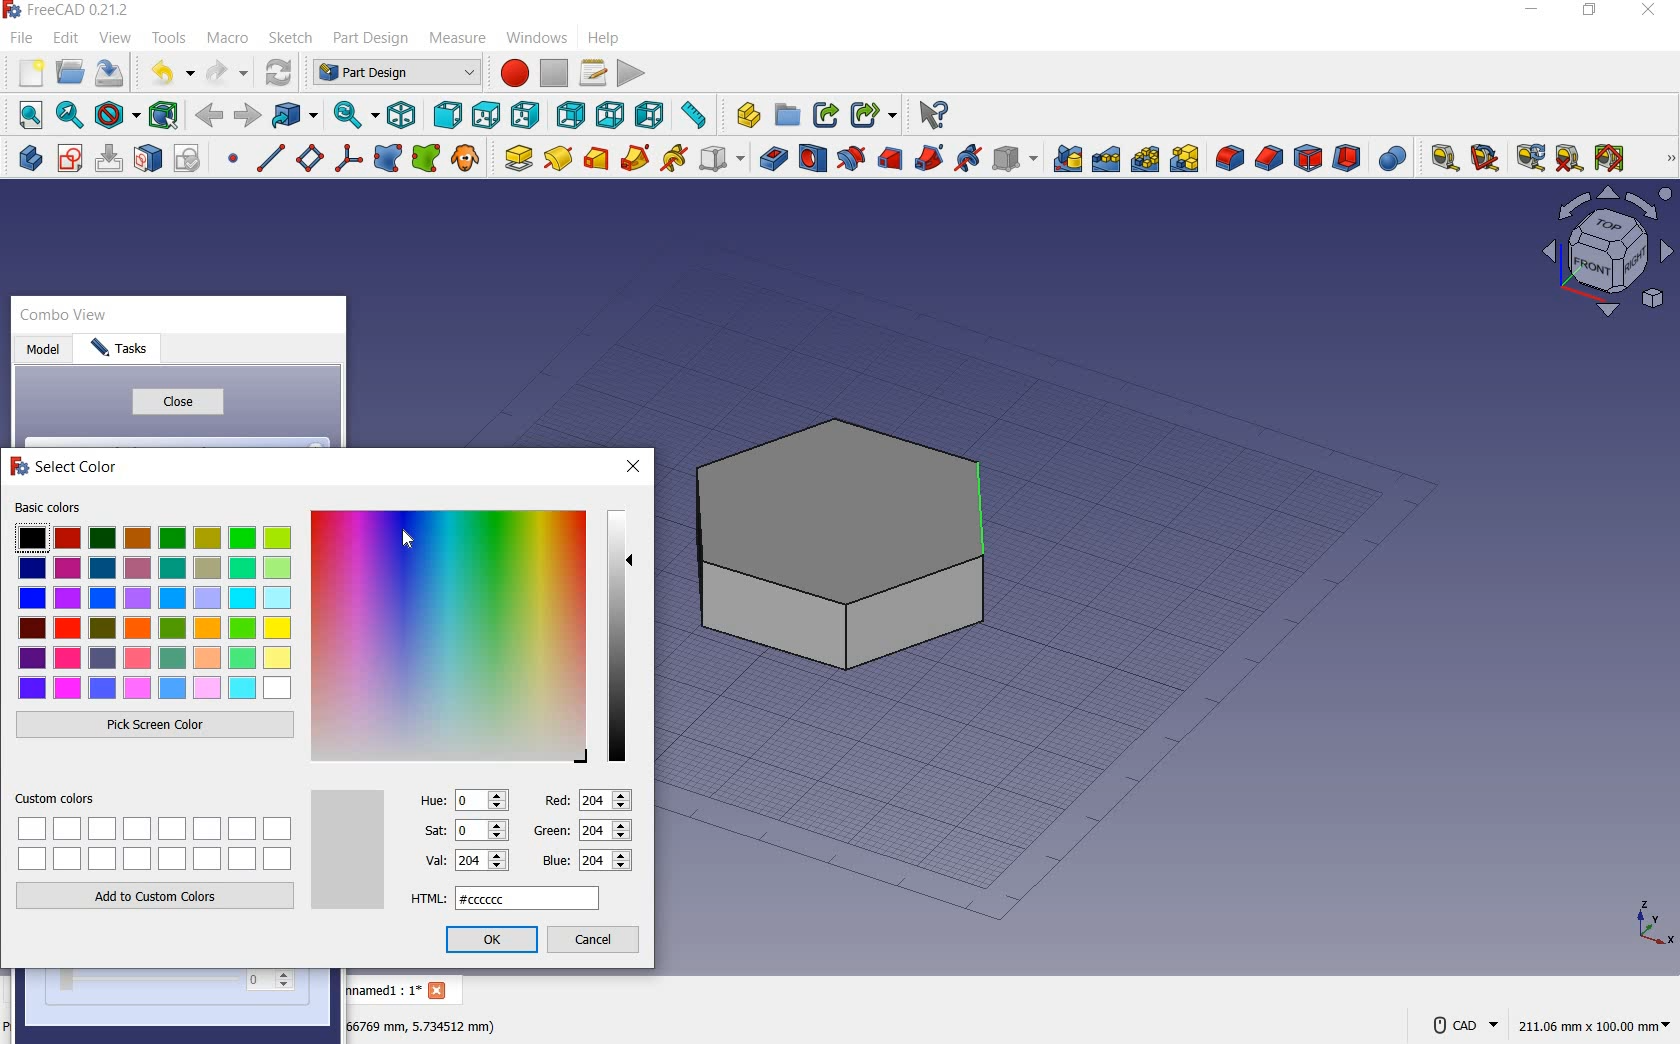  Describe the element at coordinates (228, 38) in the screenshot. I see `macro` at that location.